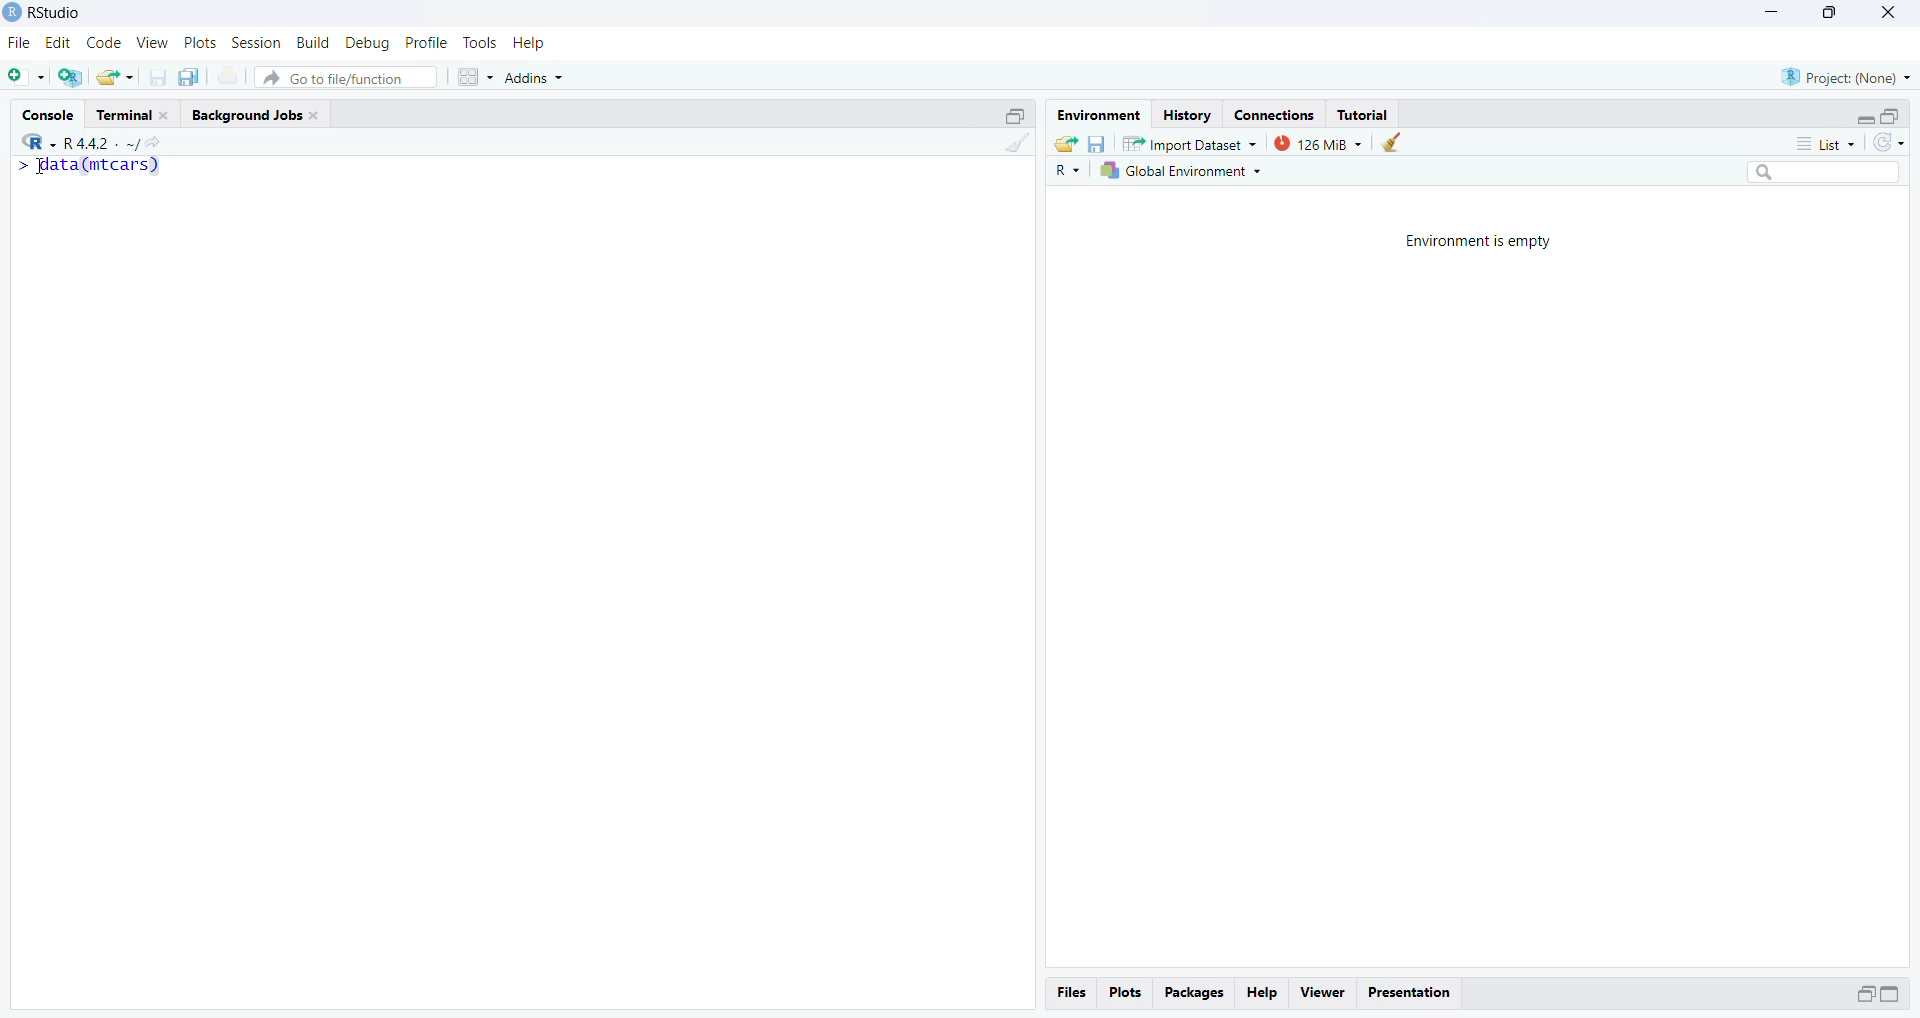  What do you see at coordinates (153, 42) in the screenshot?
I see `View` at bounding box center [153, 42].